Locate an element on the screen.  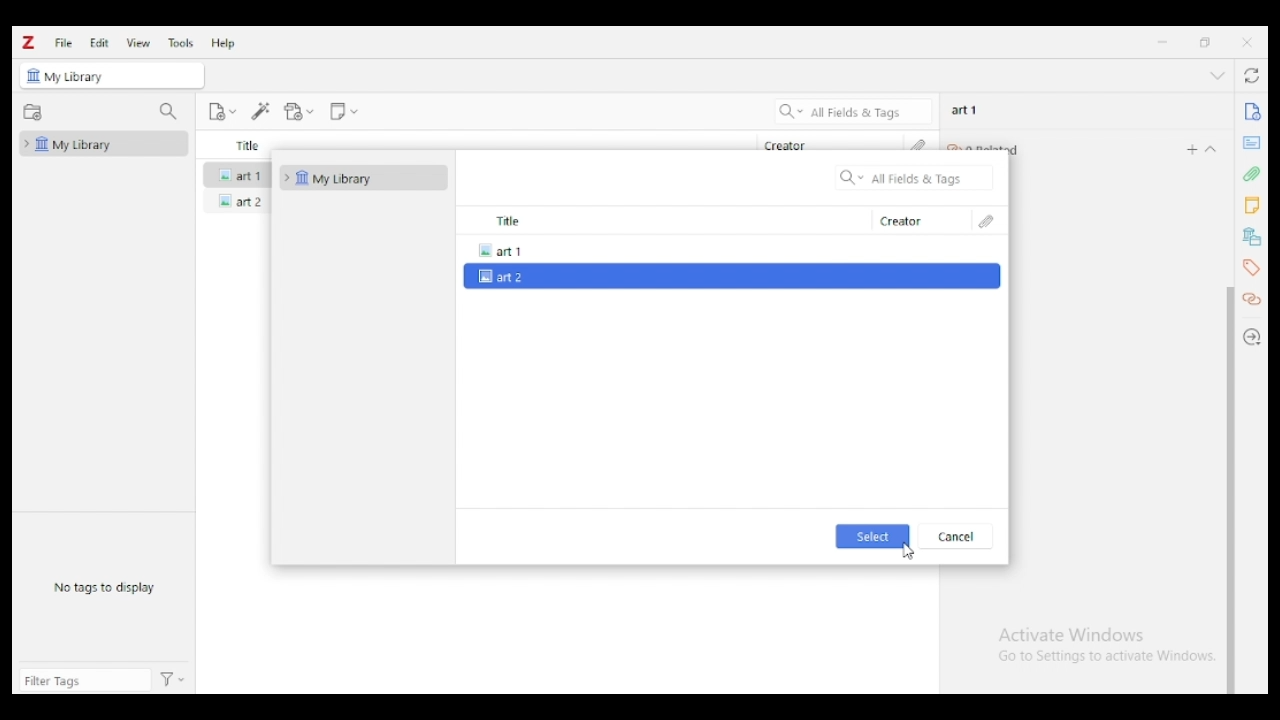
art 1 is located at coordinates (728, 249).